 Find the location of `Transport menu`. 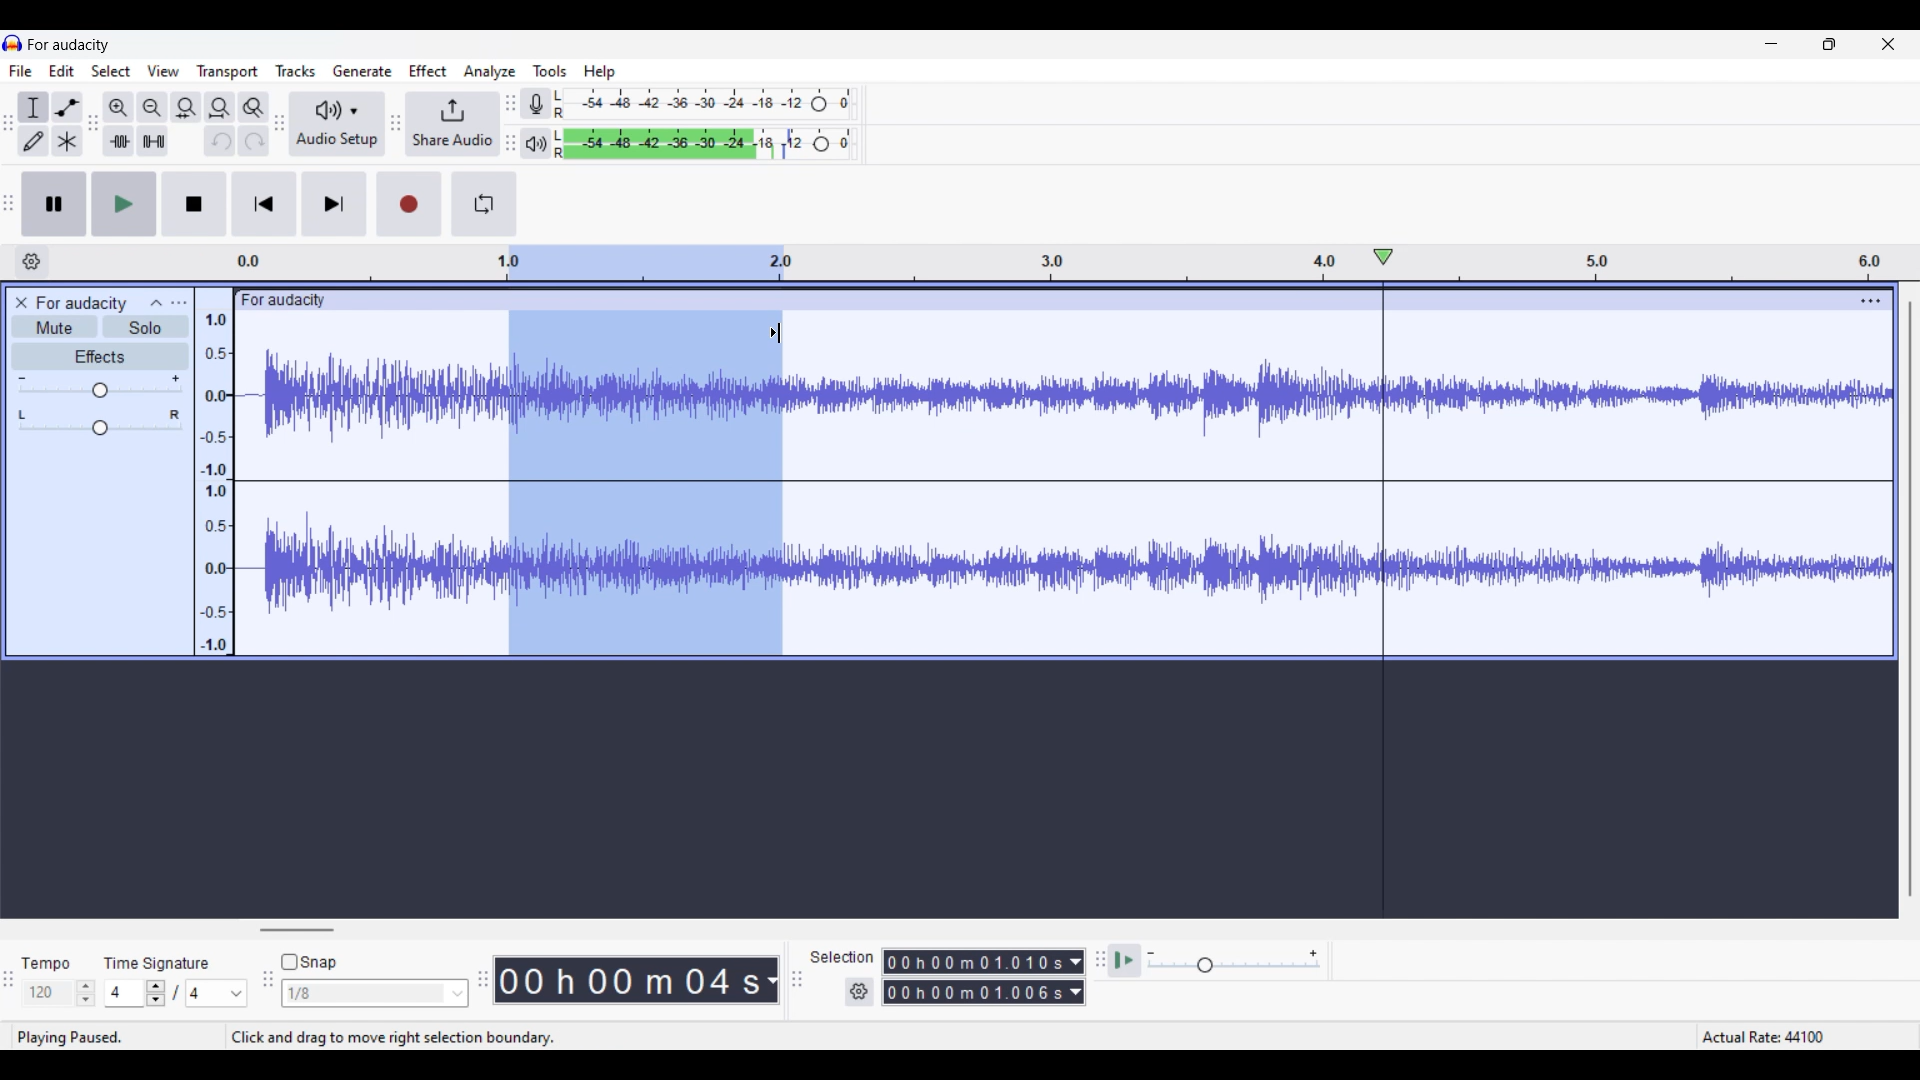

Transport menu is located at coordinates (228, 72).